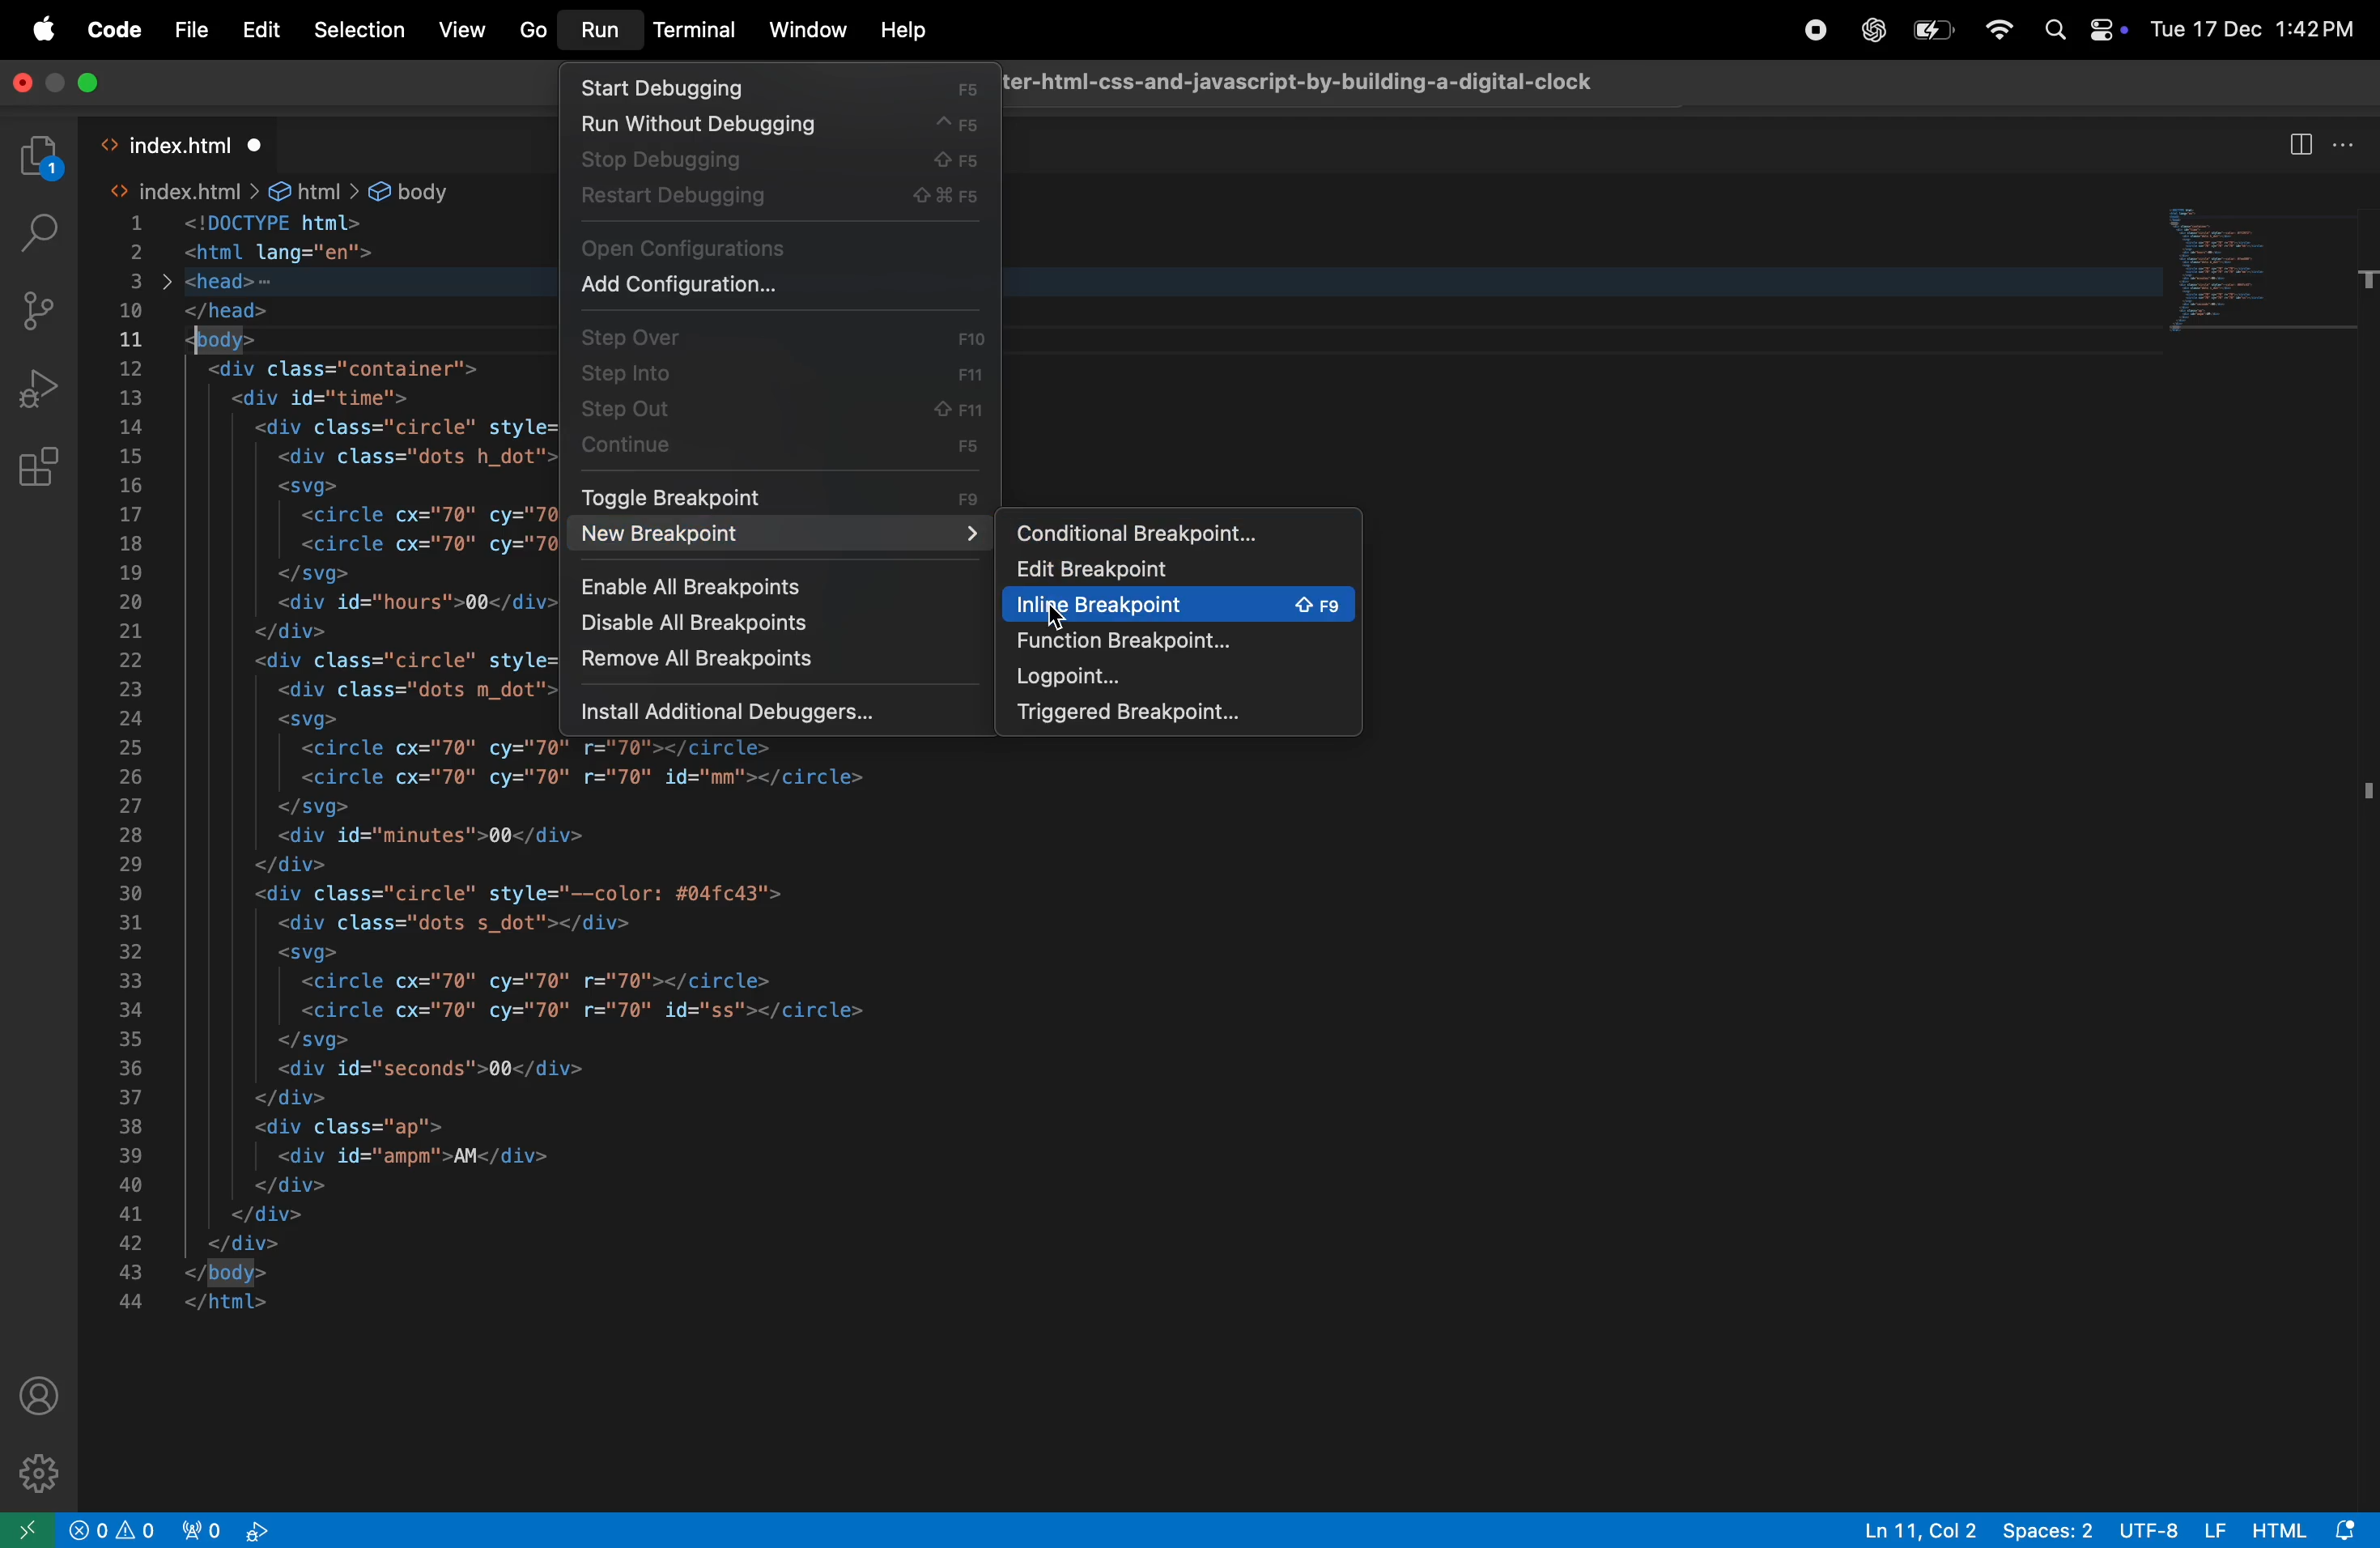  Describe the element at coordinates (57, 86) in the screenshot. I see `Minimize` at that location.